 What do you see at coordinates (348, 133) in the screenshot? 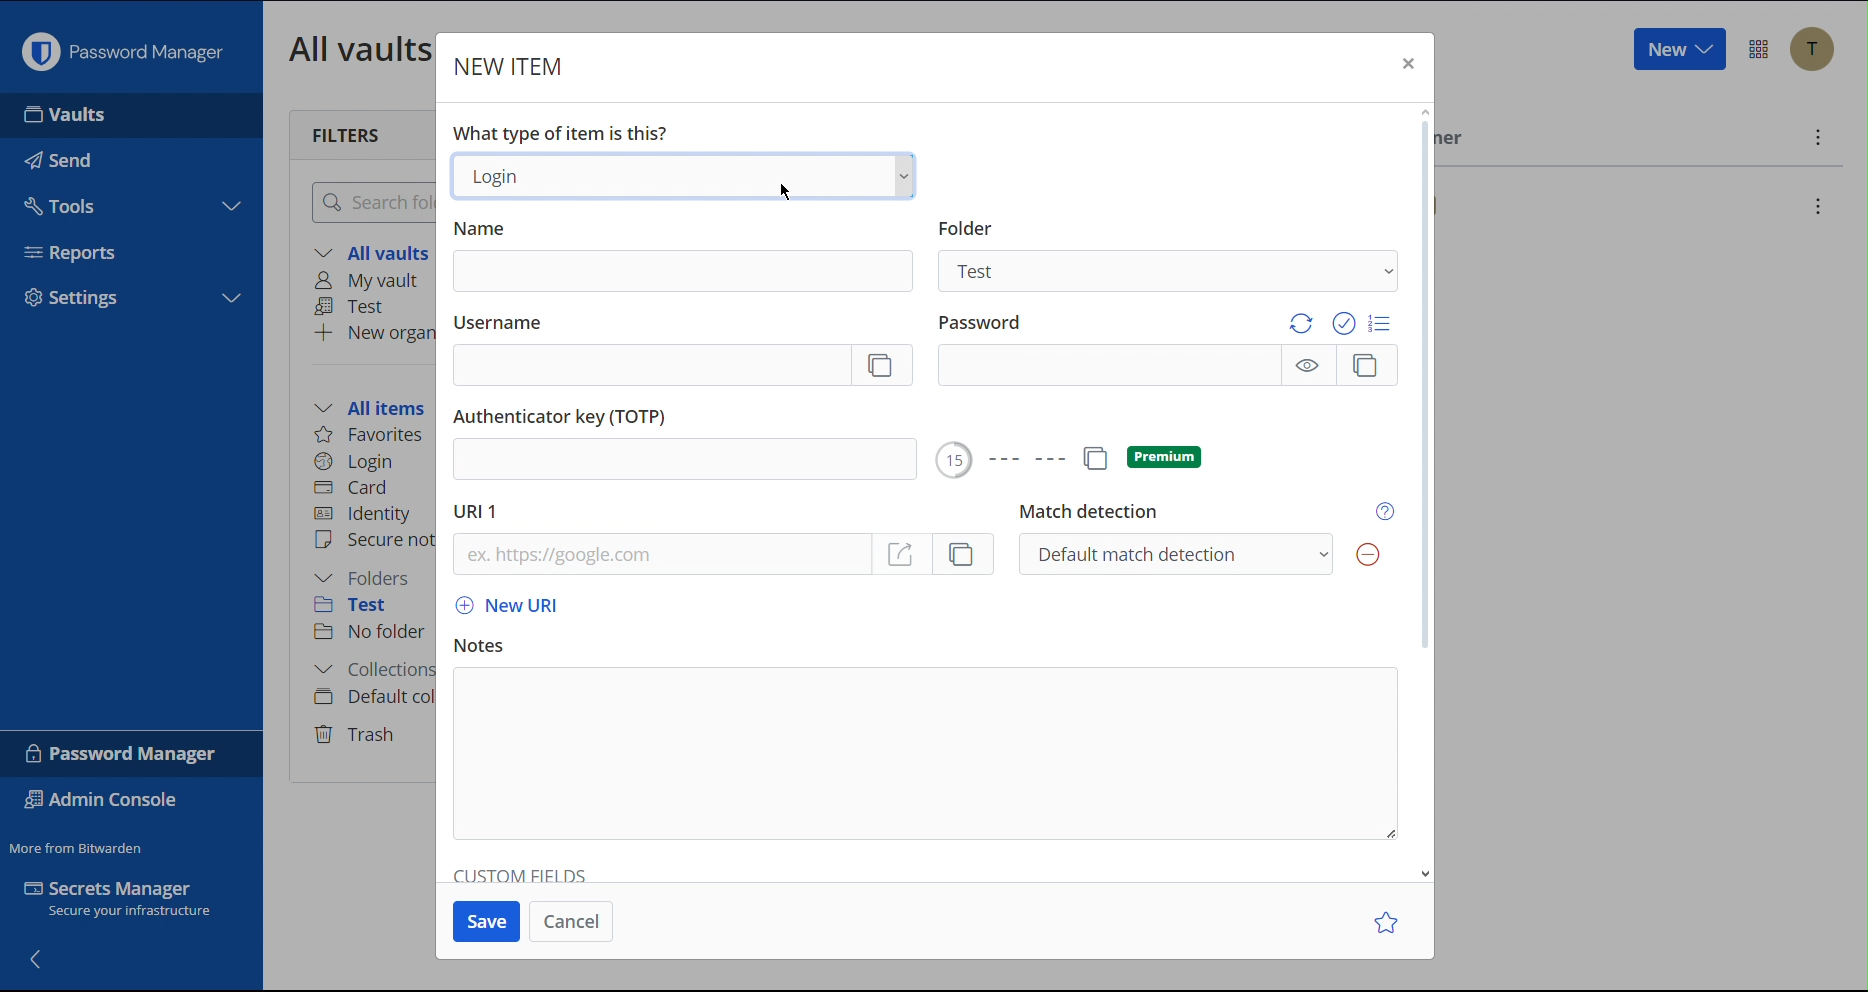
I see `Filters` at bounding box center [348, 133].